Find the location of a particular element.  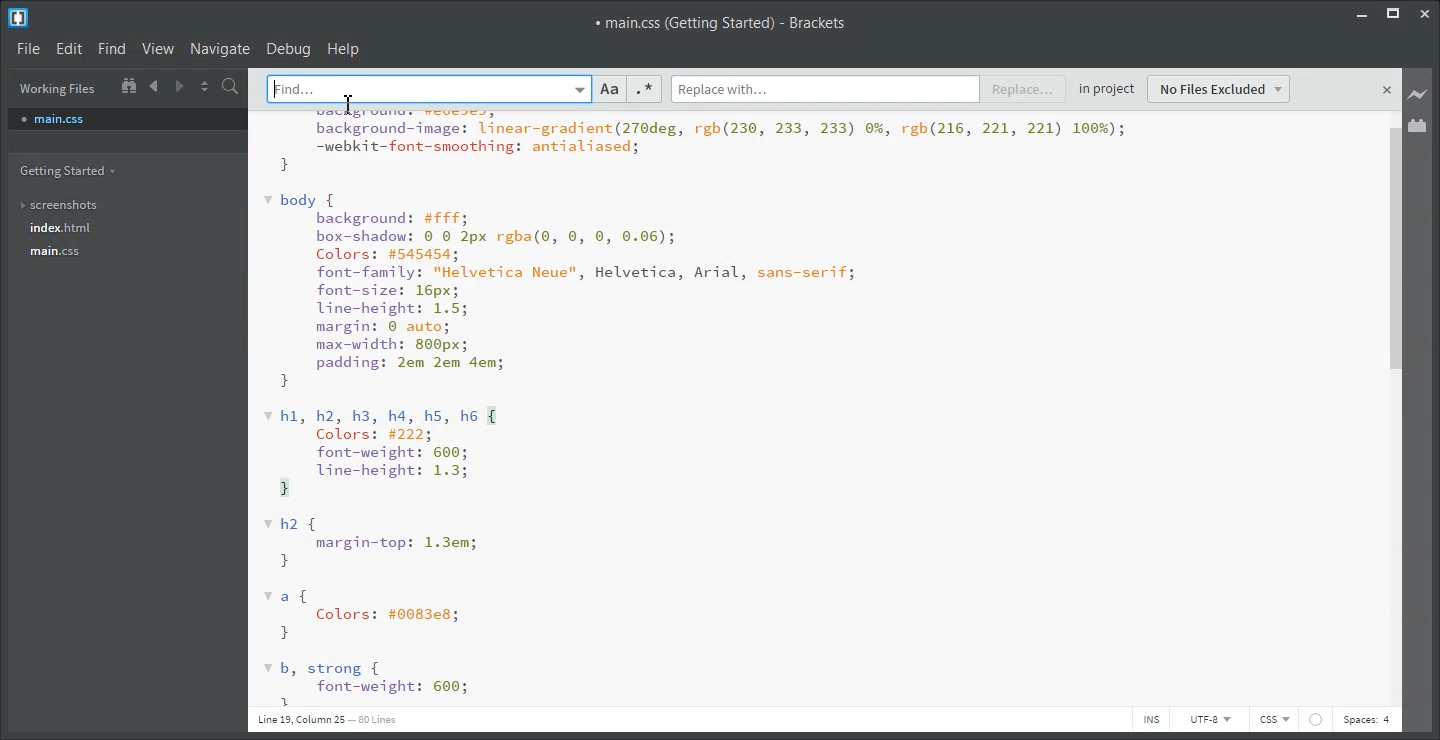

main.css is located at coordinates (73, 251).